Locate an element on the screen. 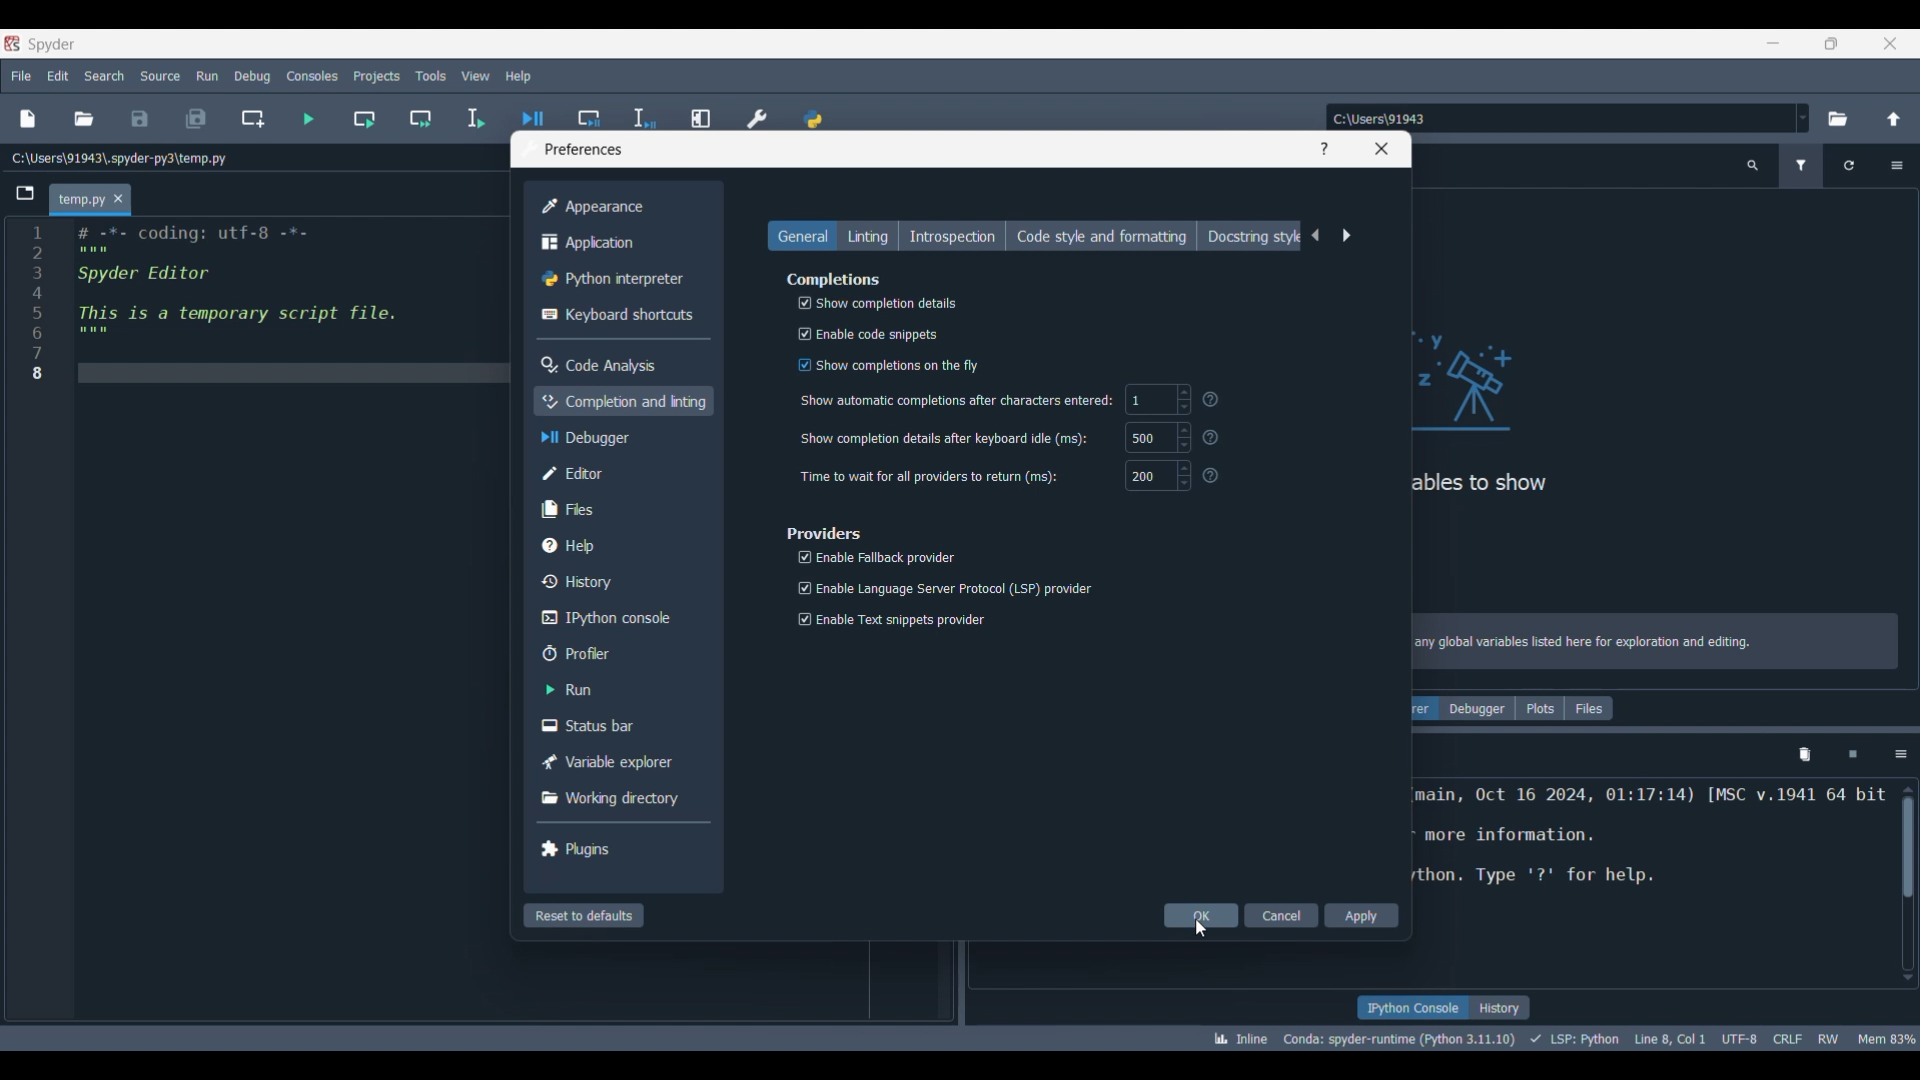 This screenshot has width=1920, height=1080. Help is located at coordinates (1323, 149).